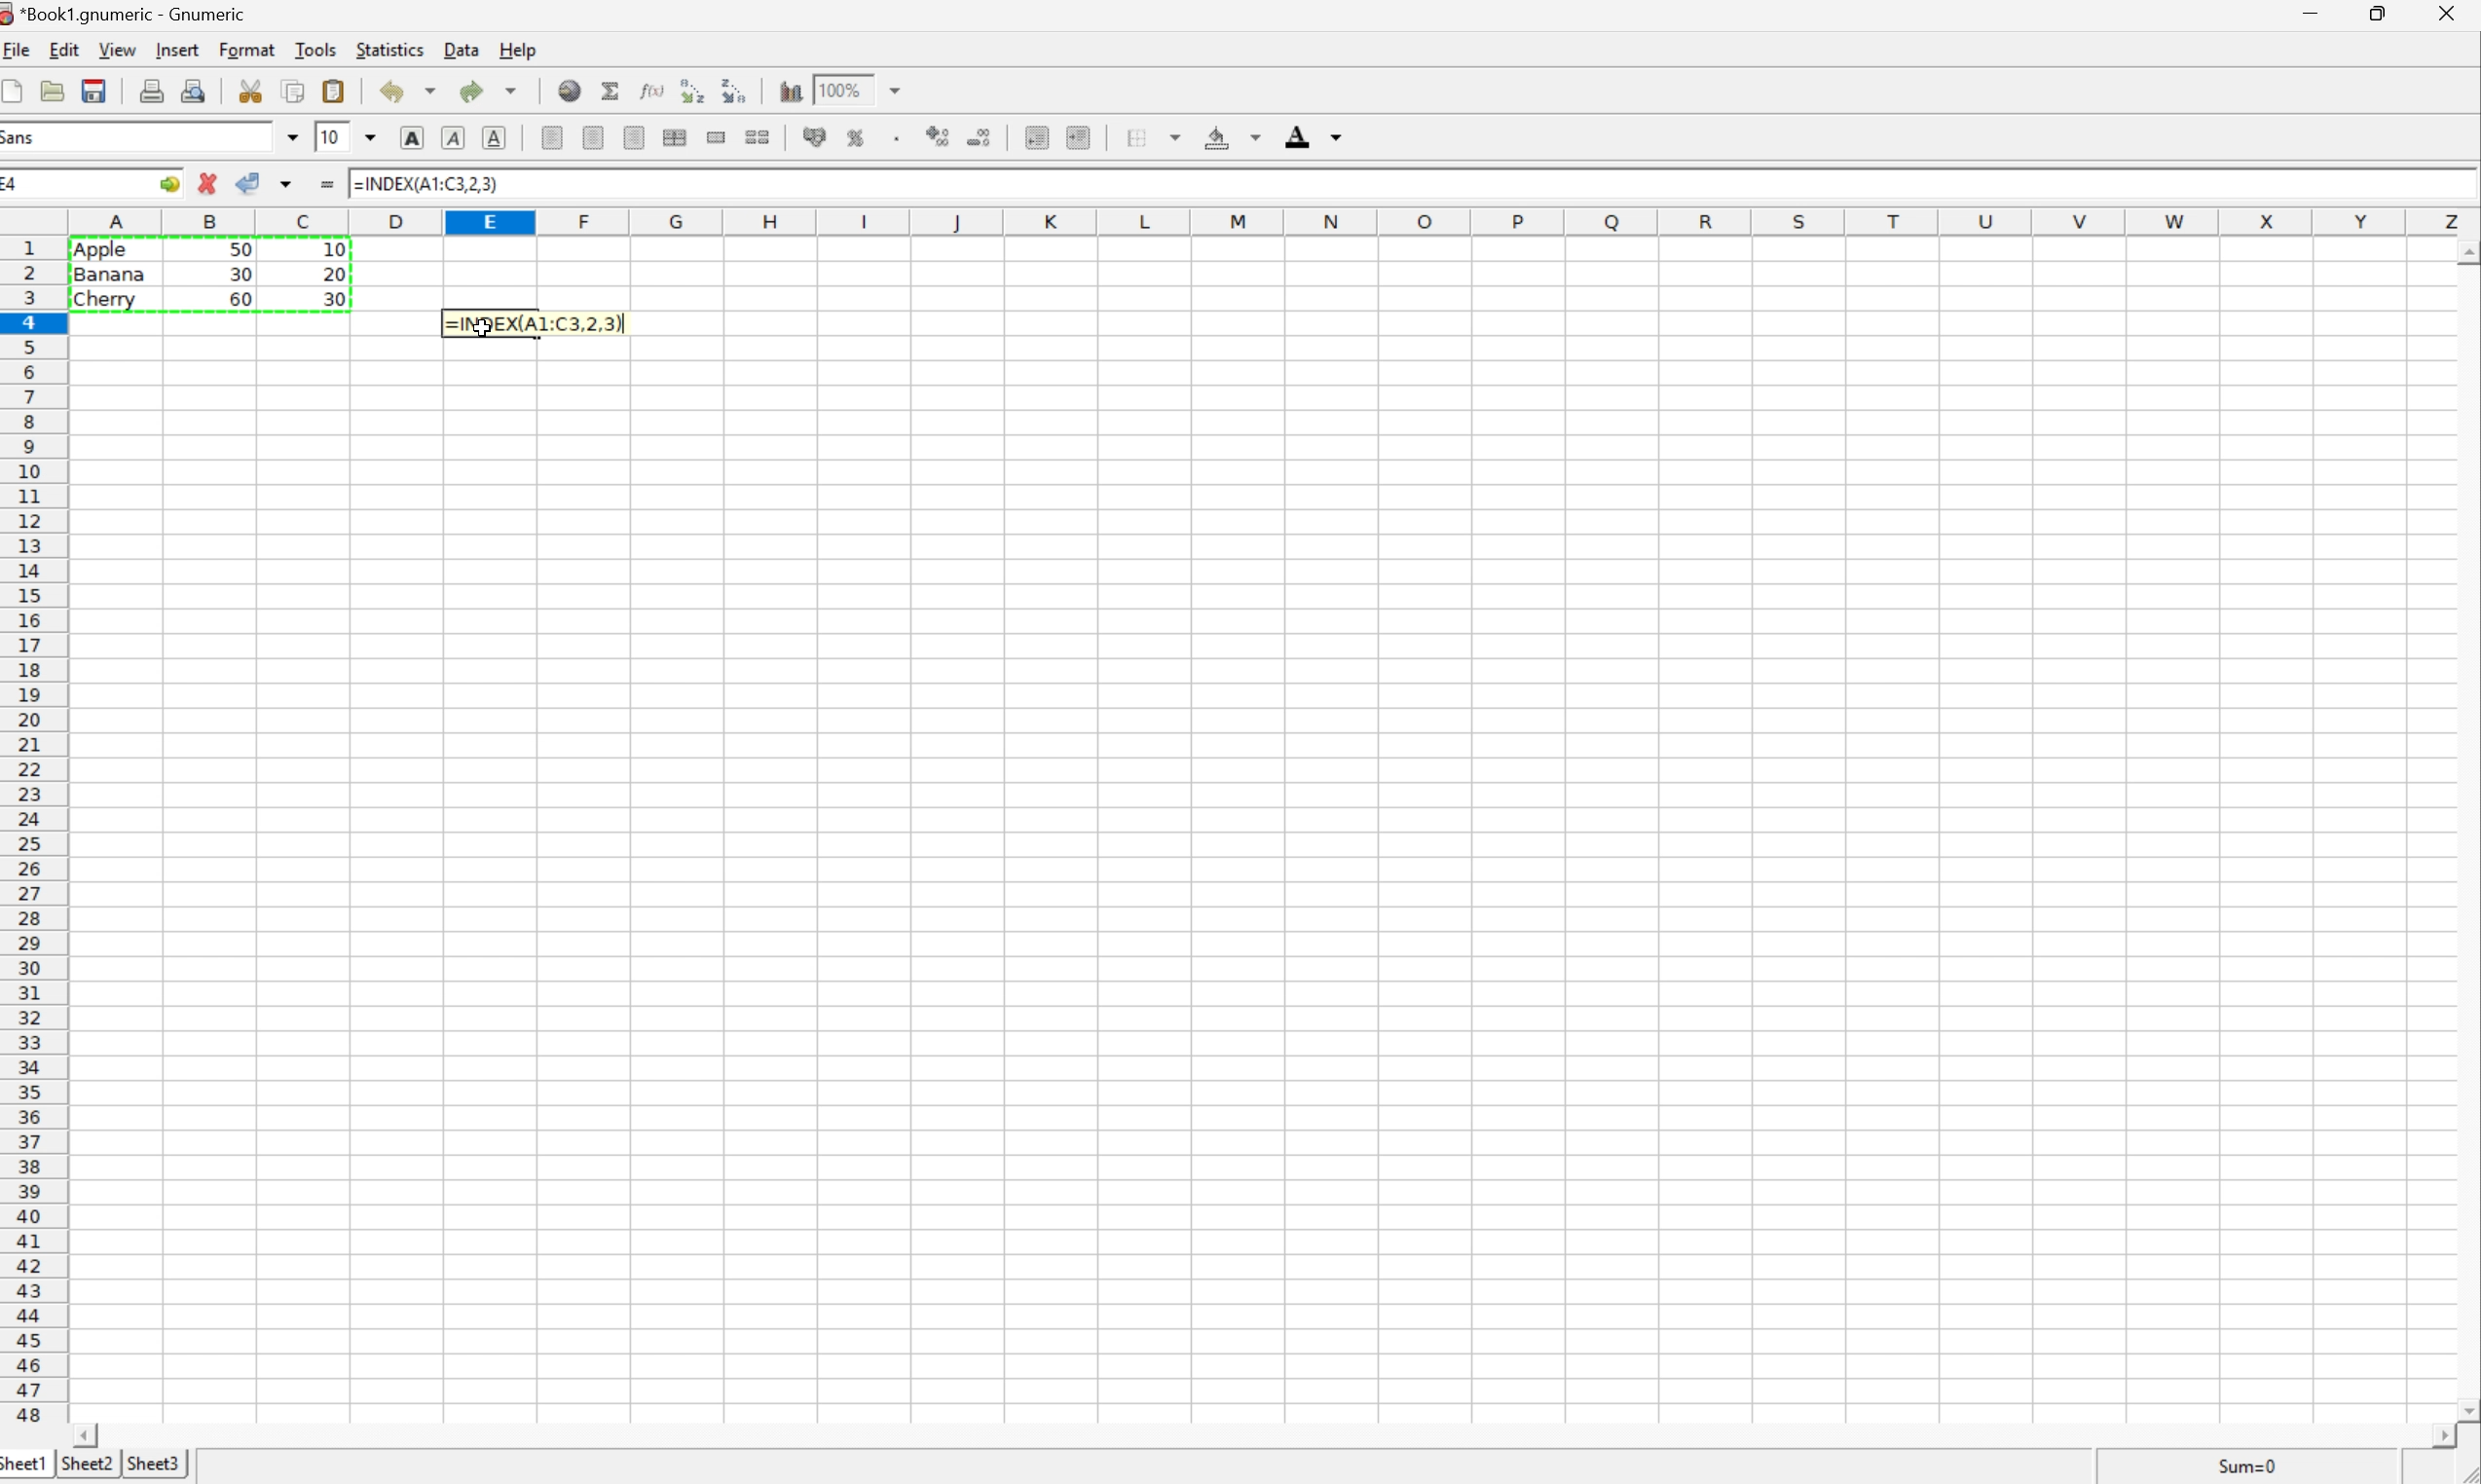  I want to click on row number, so click(33, 831).